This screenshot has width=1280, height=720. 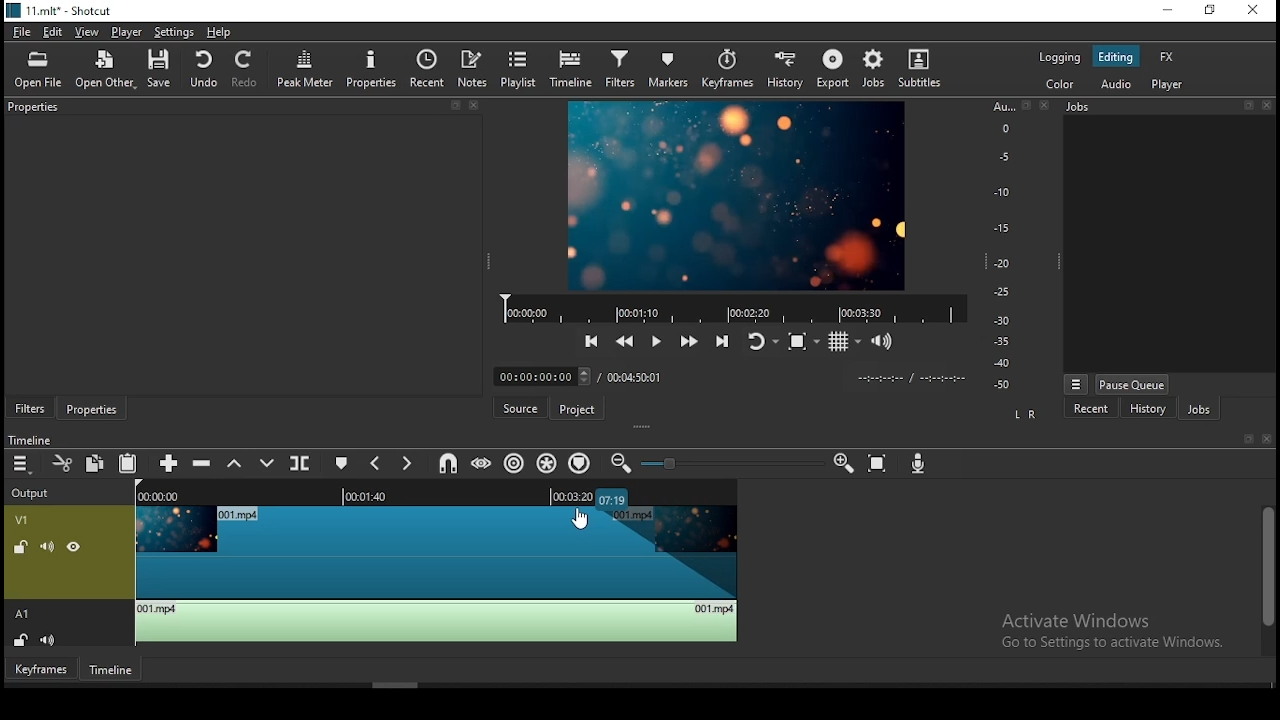 I want to click on split at playhead, so click(x=303, y=462).